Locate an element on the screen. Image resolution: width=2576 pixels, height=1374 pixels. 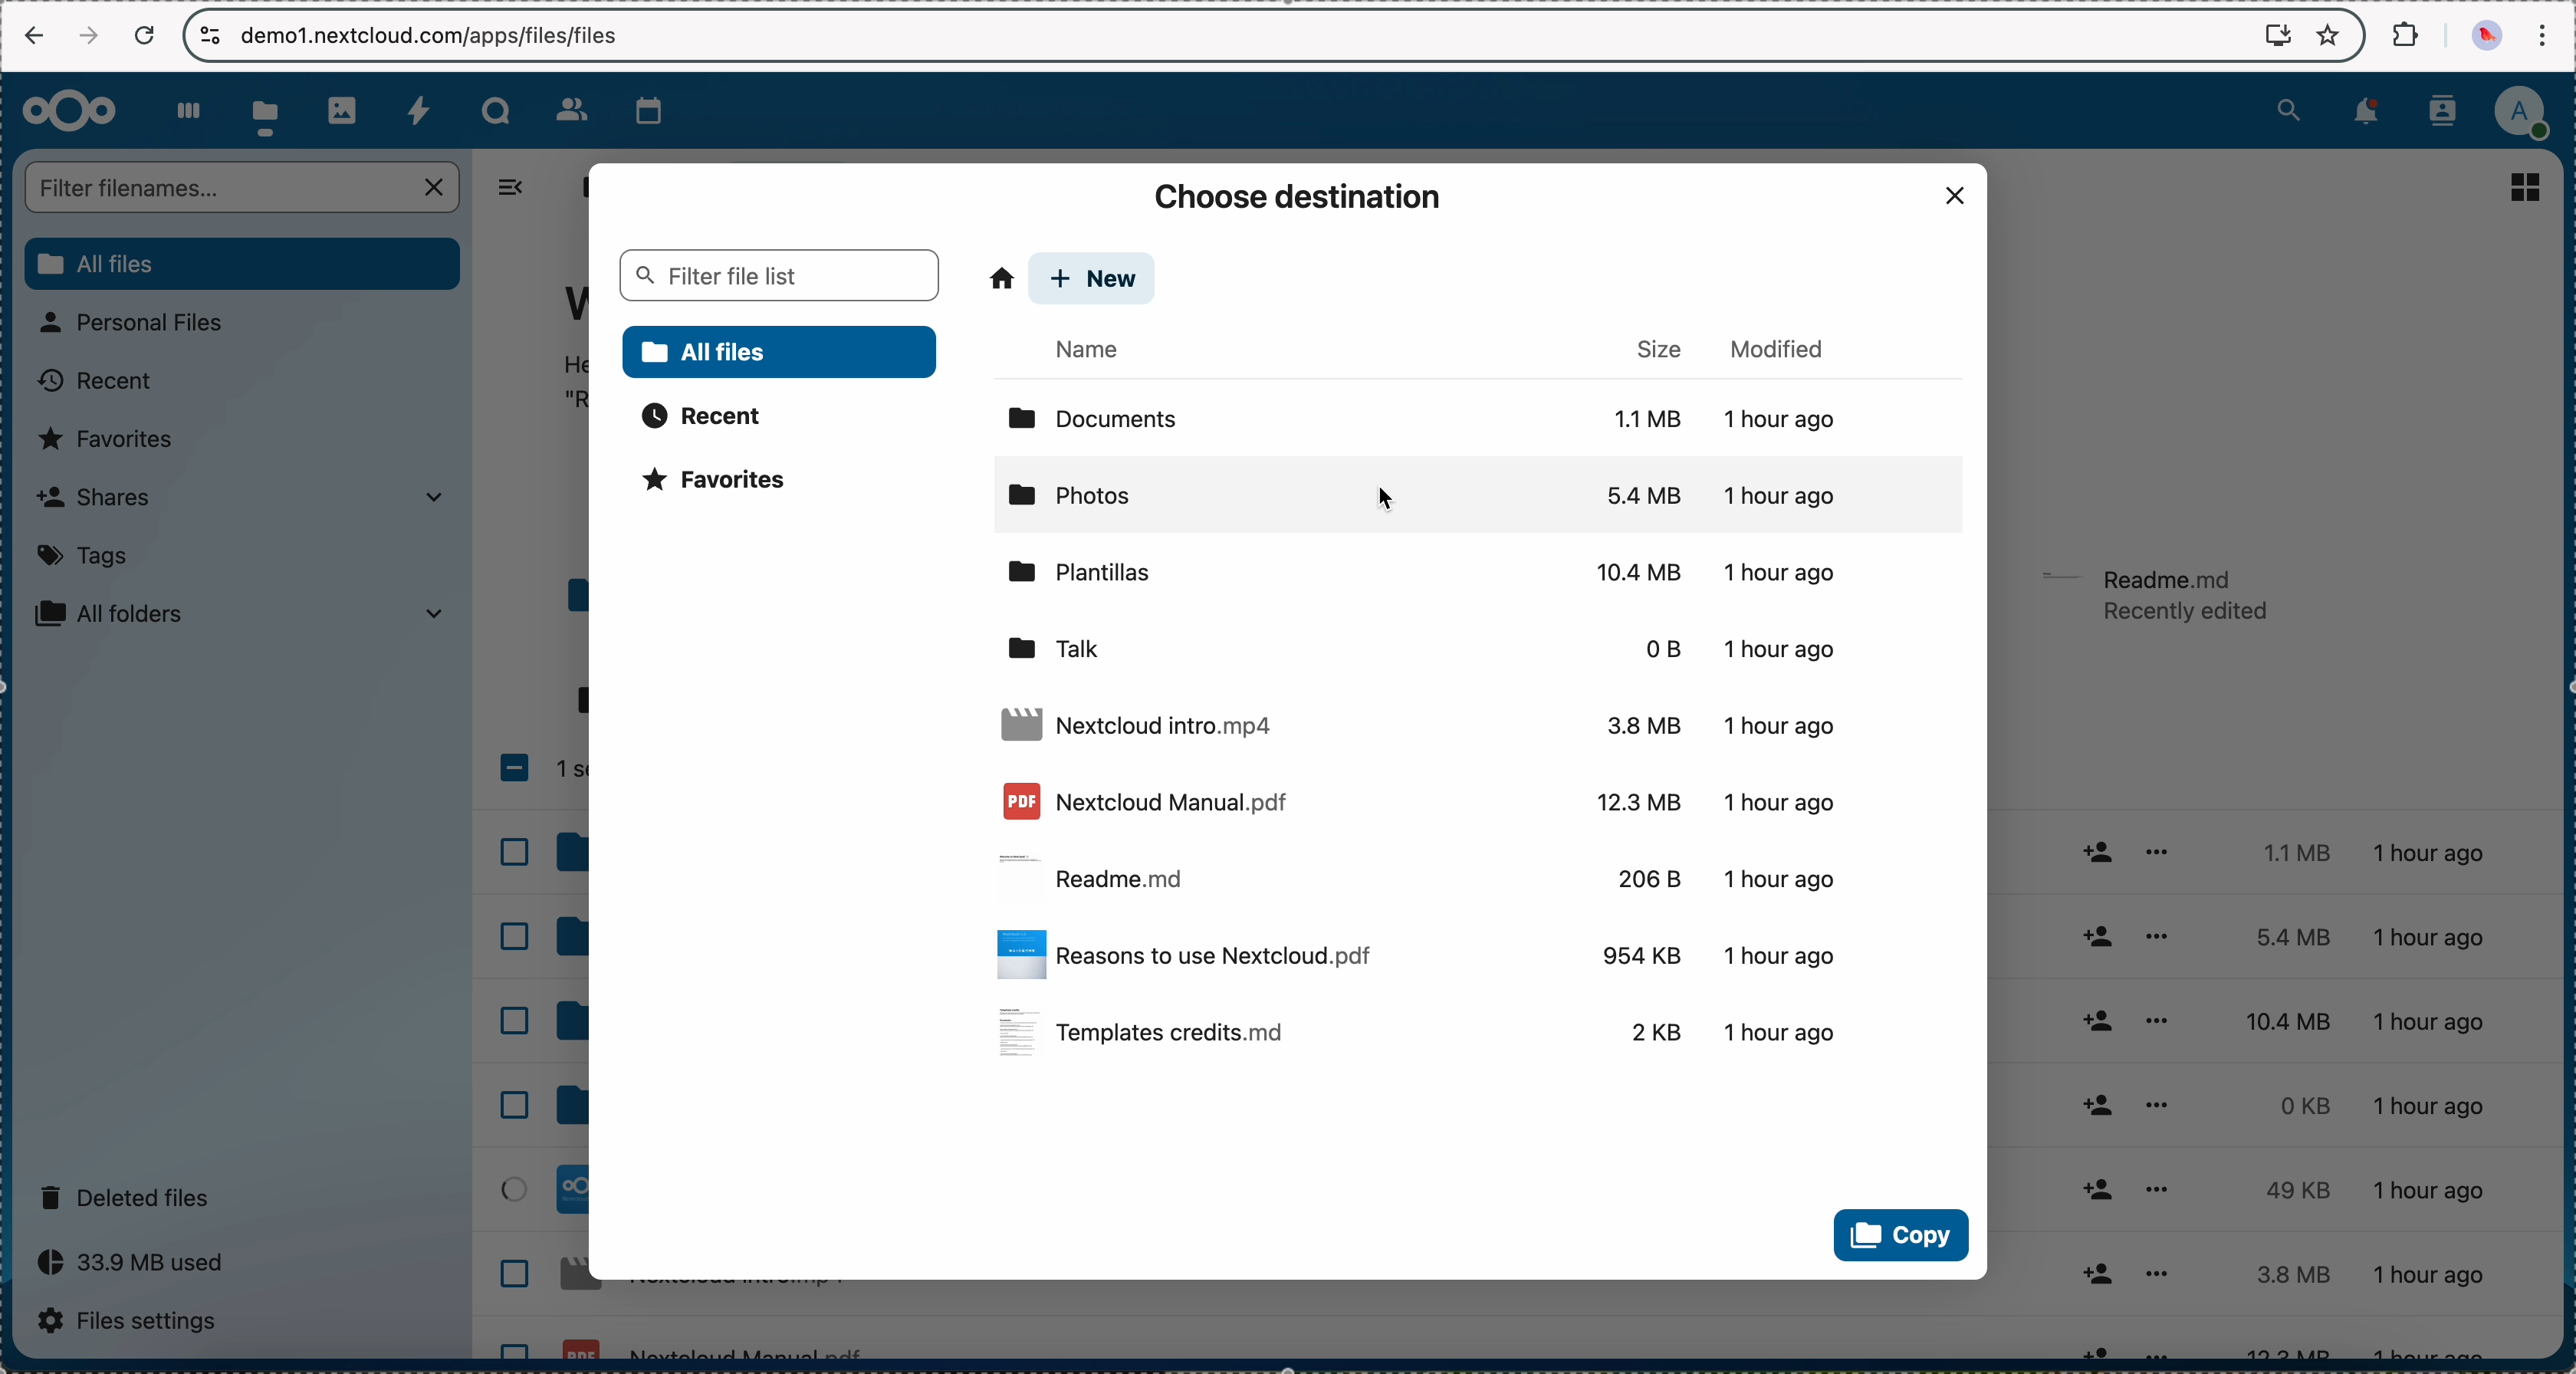
URL is located at coordinates (436, 34).